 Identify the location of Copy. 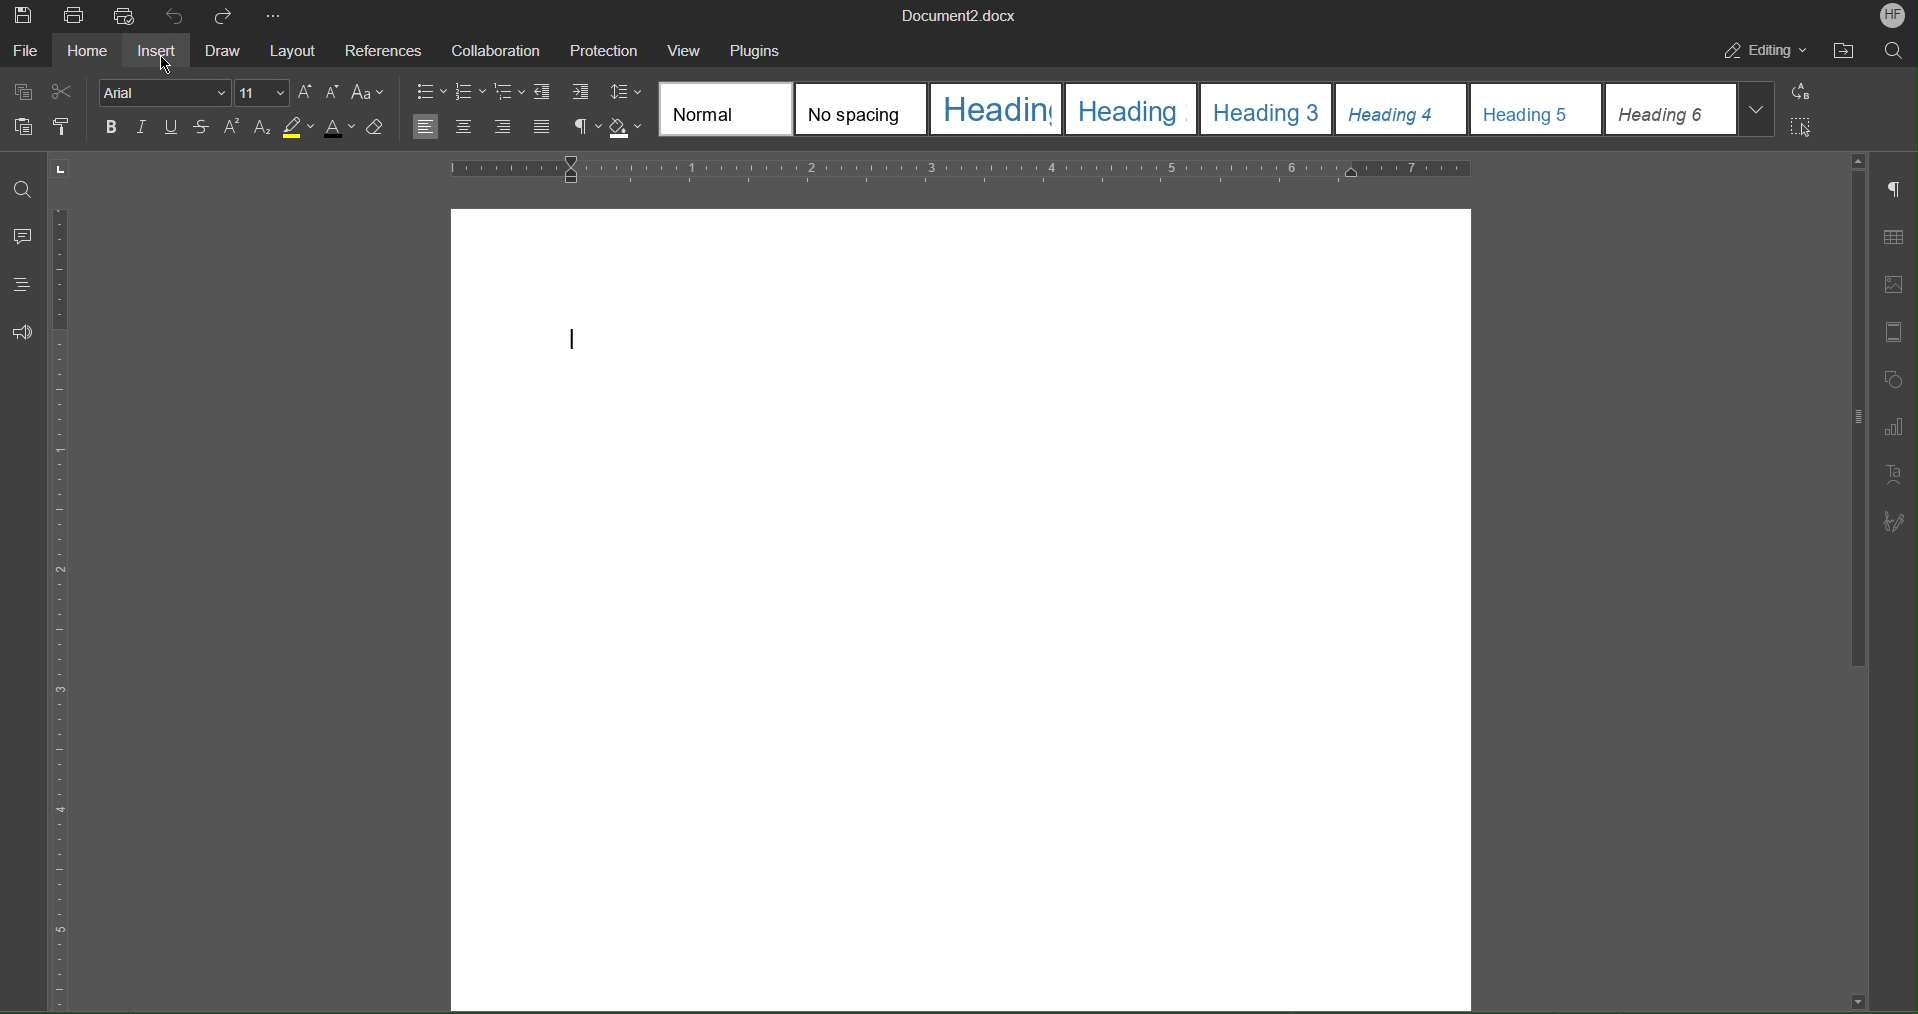
(22, 89).